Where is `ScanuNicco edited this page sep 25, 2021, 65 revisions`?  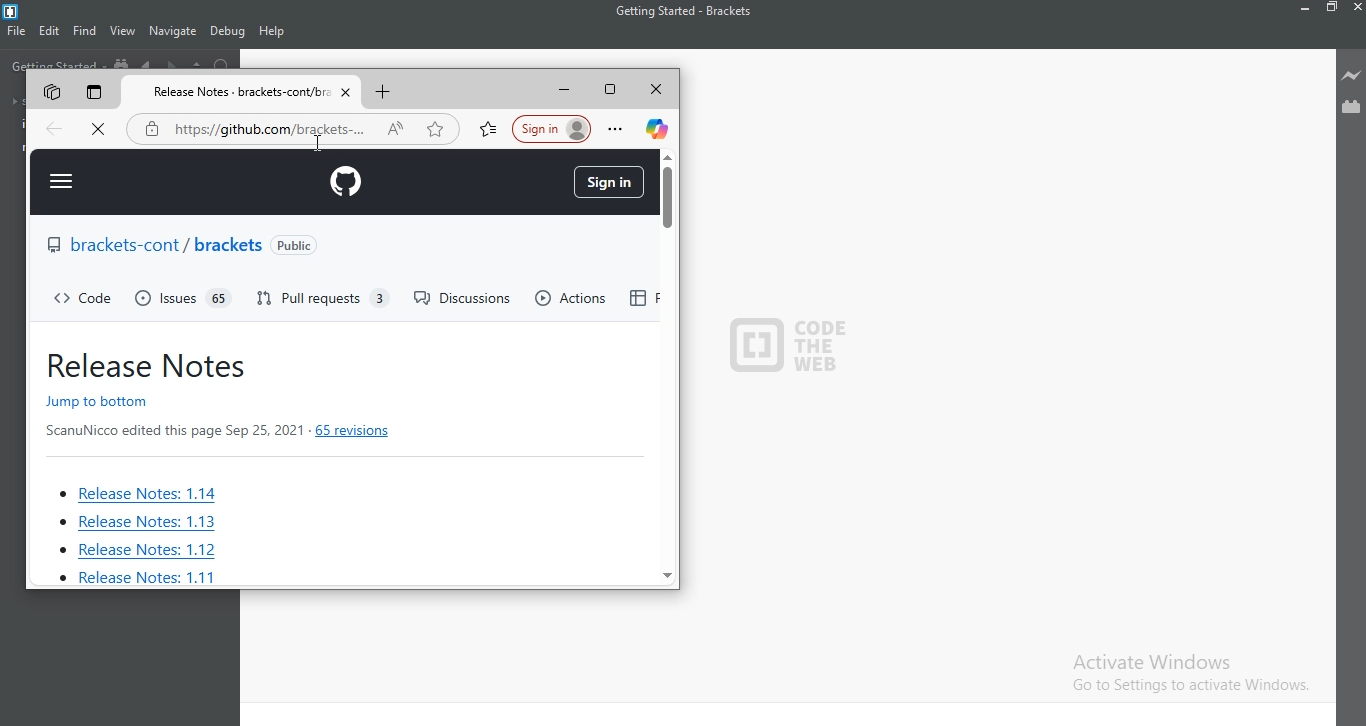
ScanuNicco edited this page sep 25, 2021, 65 revisions is located at coordinates (233, 429).